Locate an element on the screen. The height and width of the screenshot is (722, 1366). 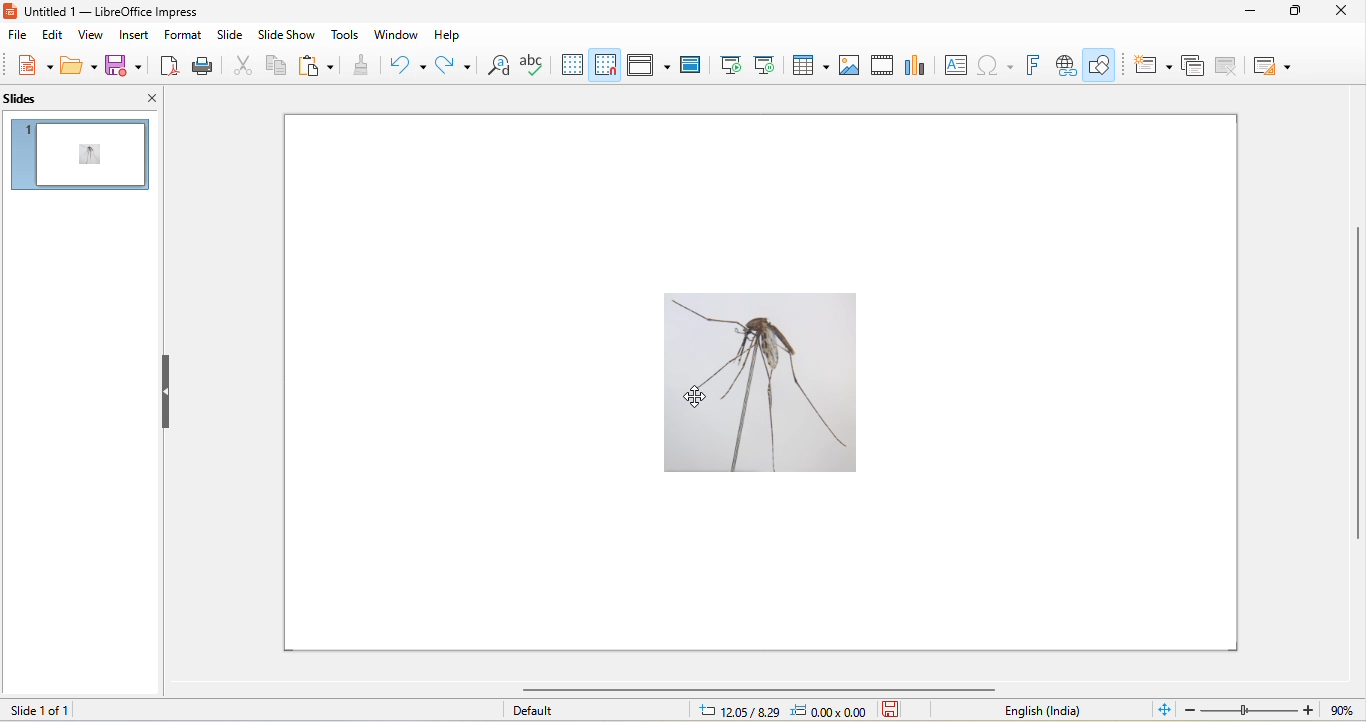
hide is located at coordinates (163, 393).